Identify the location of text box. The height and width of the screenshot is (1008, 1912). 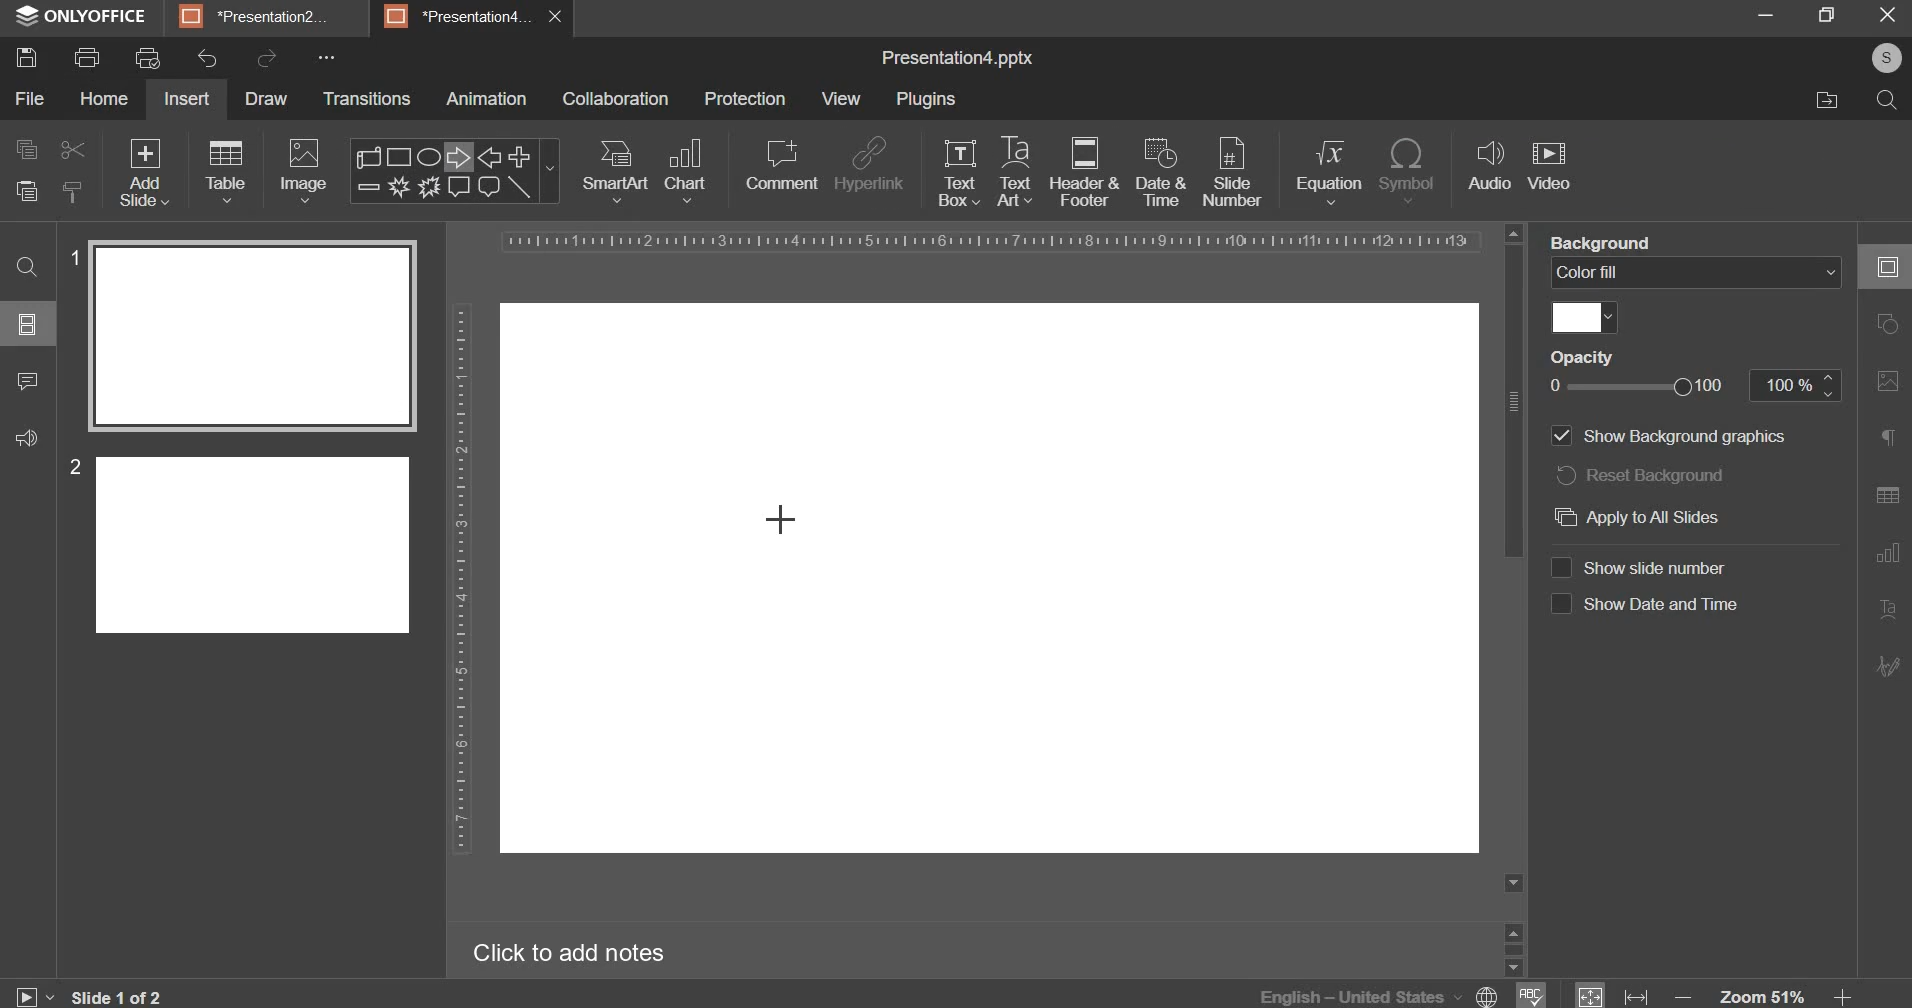
(961, 174).